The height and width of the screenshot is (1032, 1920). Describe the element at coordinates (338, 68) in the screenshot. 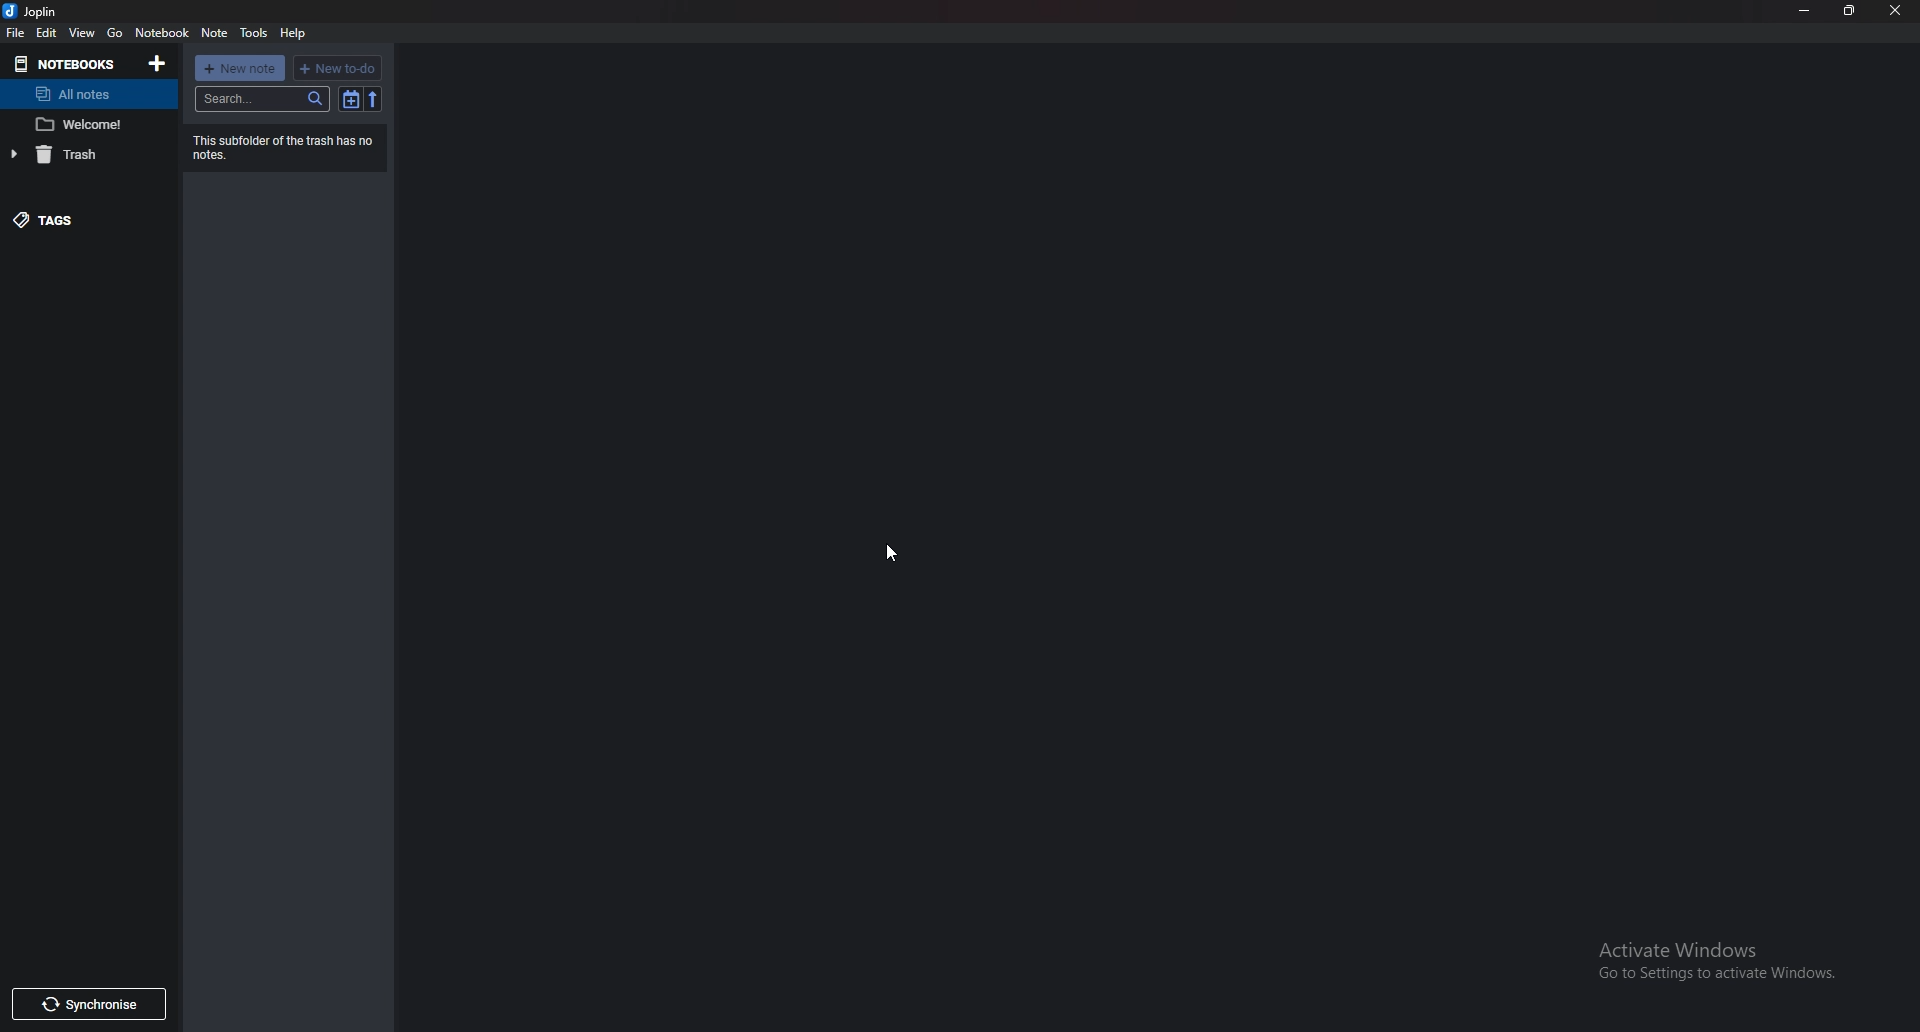

I see `new to do` at that location.